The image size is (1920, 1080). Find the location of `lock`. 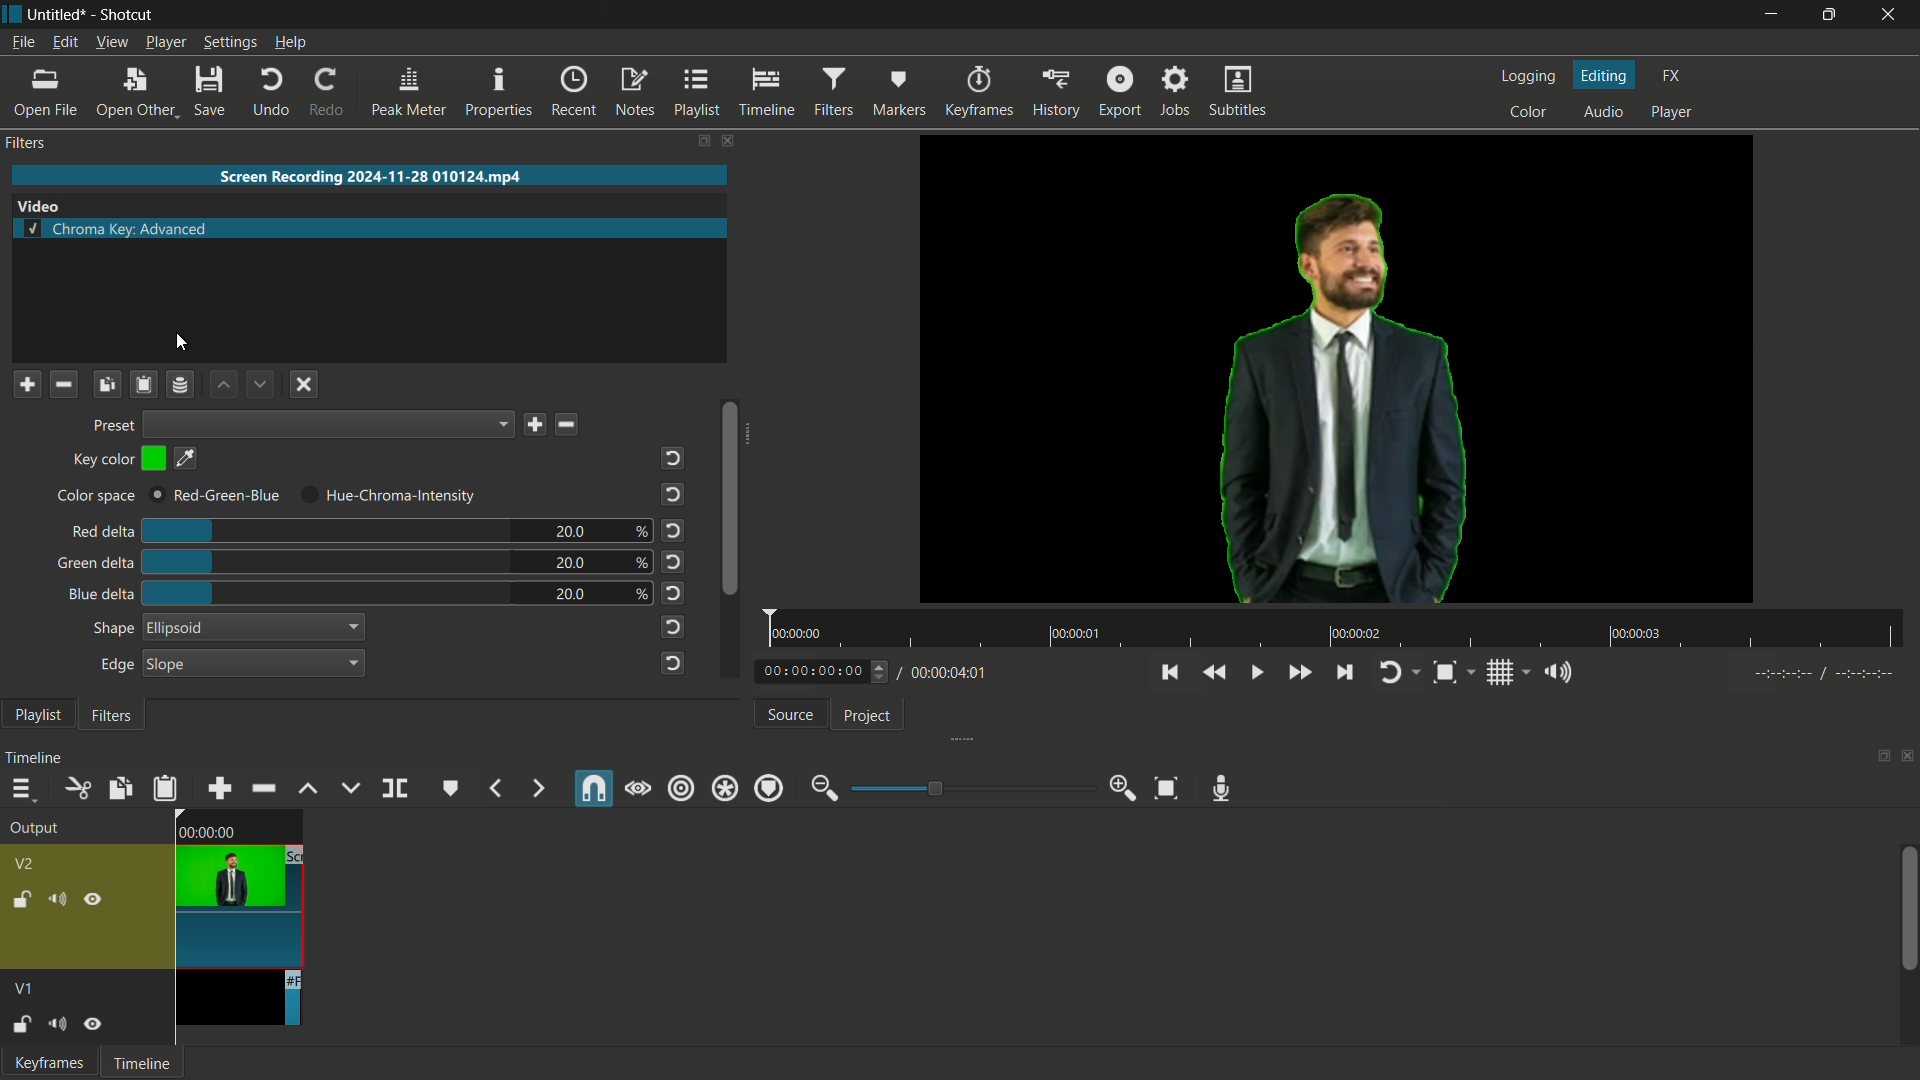

lock is located at coordinates (20, 899).